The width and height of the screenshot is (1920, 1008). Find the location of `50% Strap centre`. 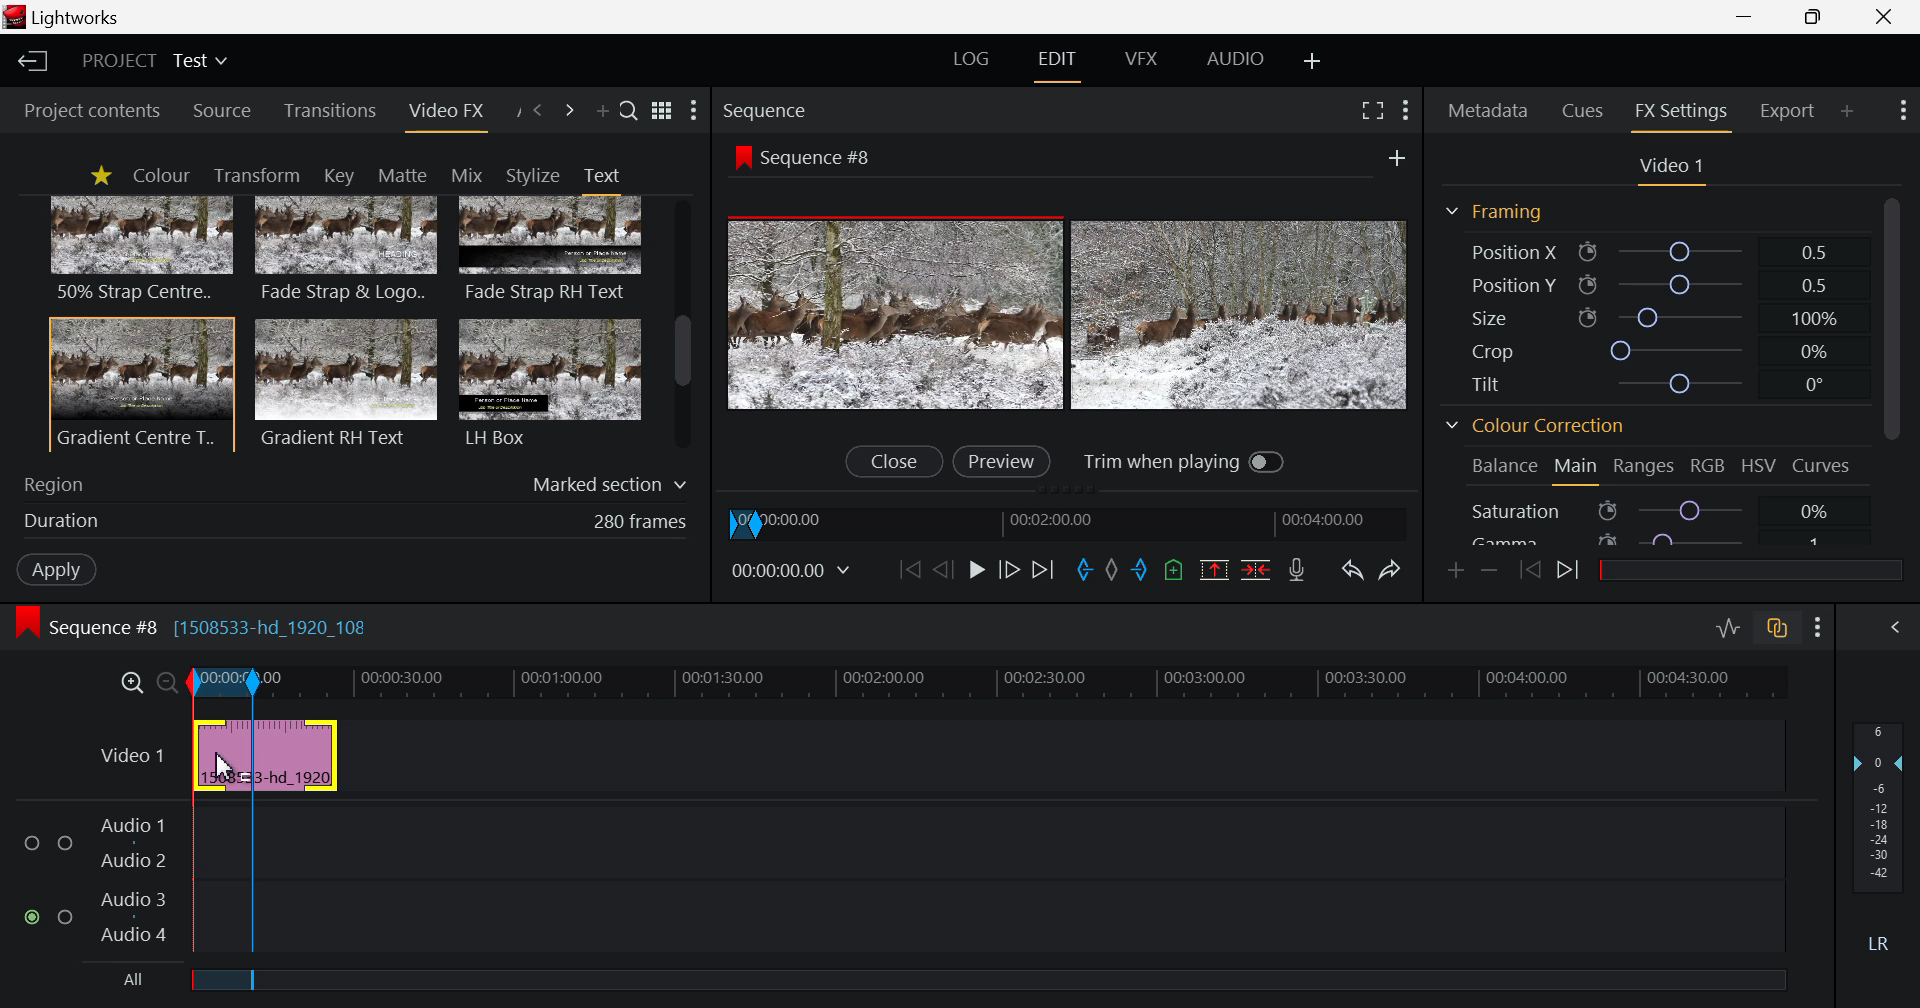

50% Strap centre is located at coordinates (143, 248).